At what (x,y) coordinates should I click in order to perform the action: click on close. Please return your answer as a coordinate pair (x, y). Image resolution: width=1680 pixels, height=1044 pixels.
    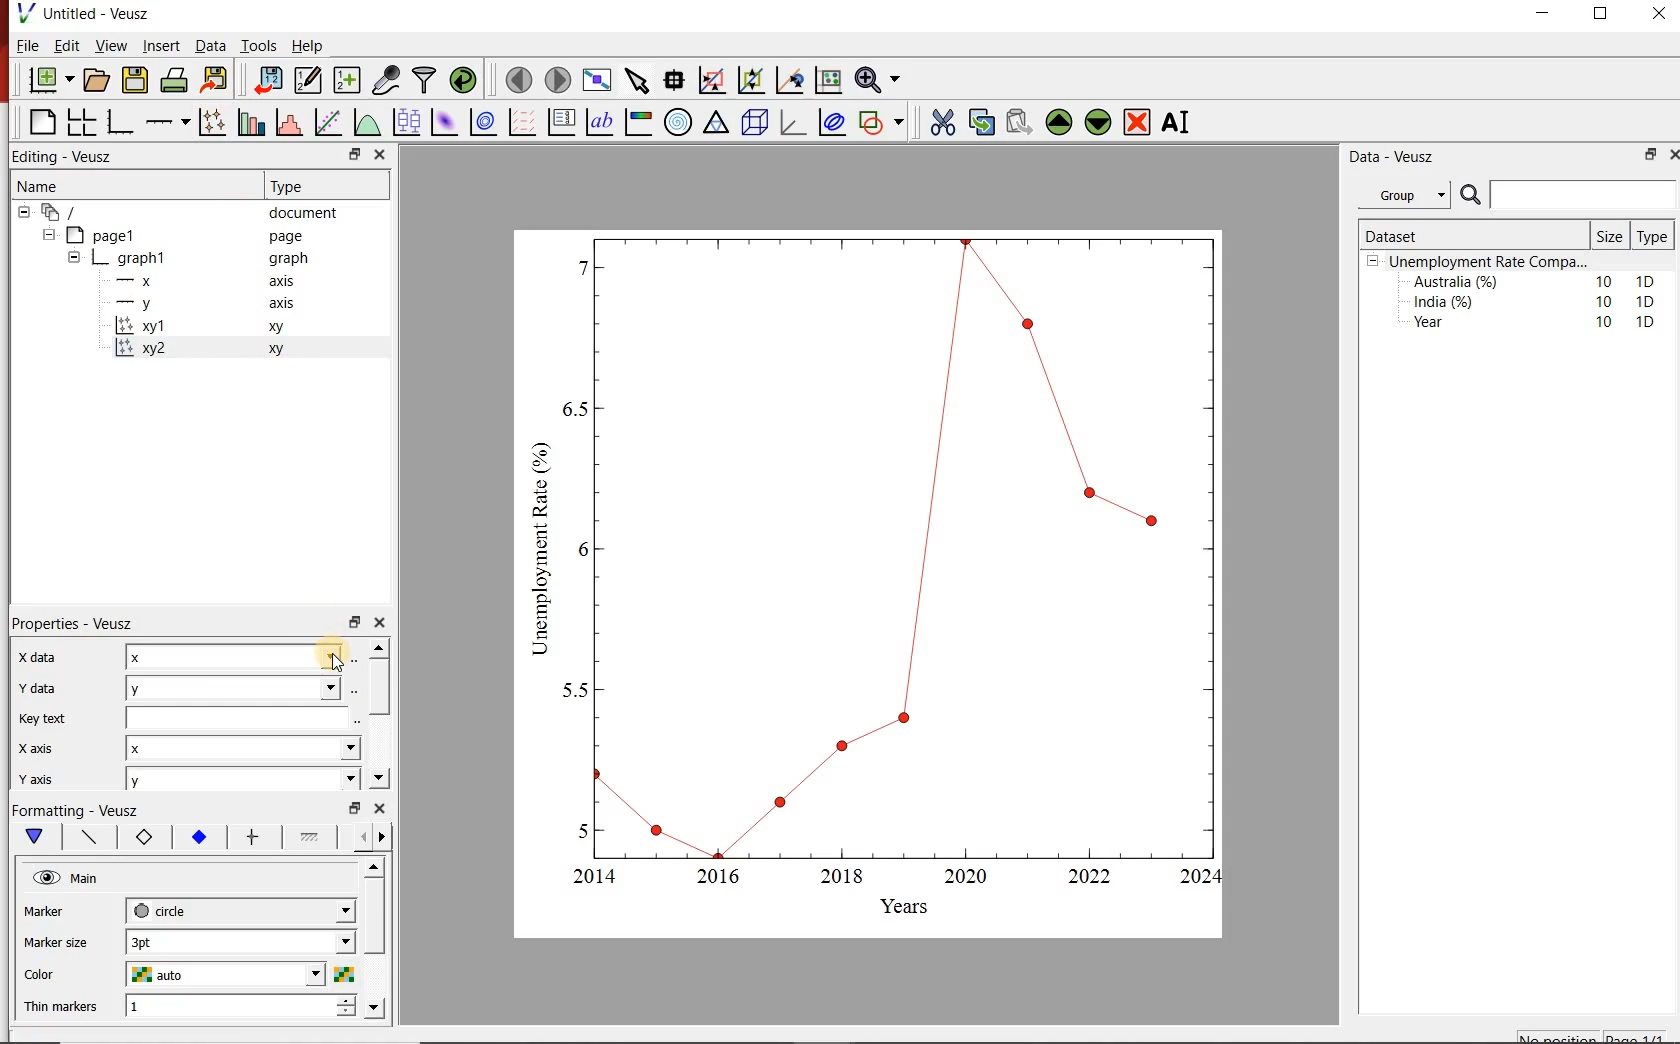
    Looking at the image, I should click on (1657, 18).